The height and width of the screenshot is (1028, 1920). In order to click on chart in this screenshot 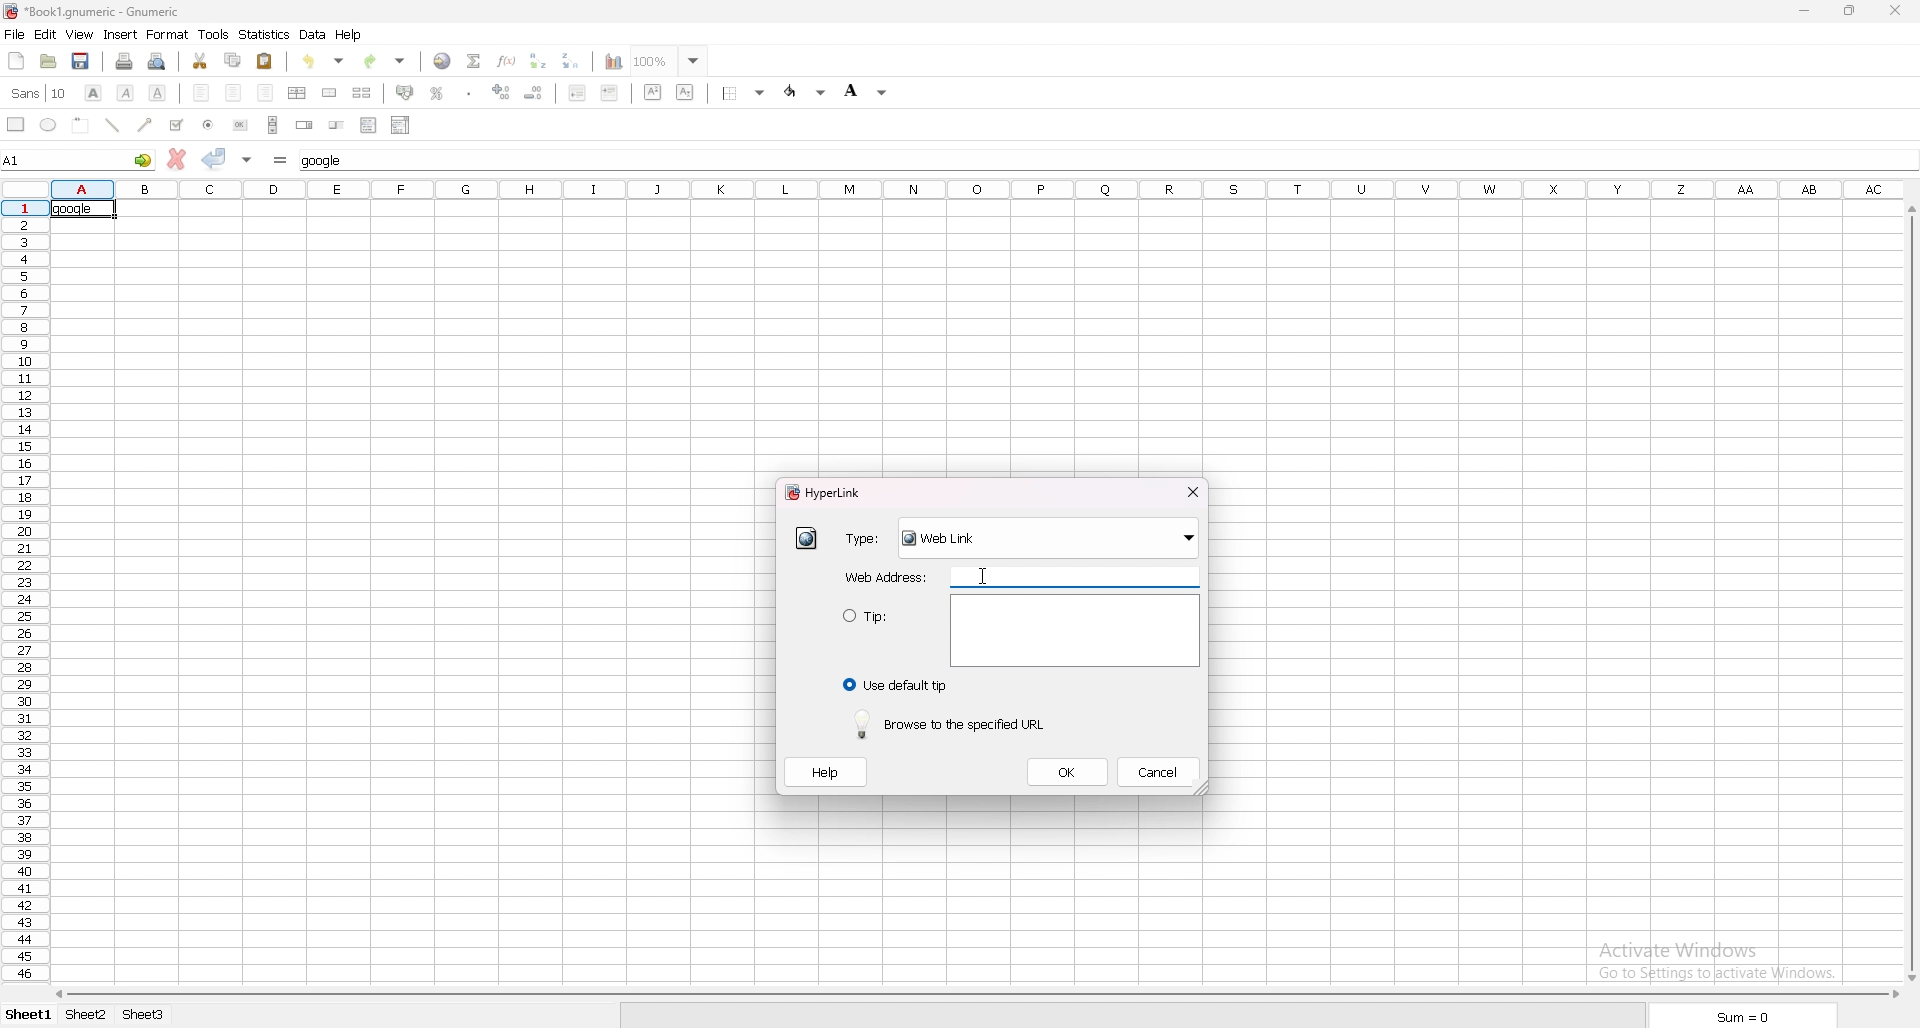, I will do `click(615, 63)`.